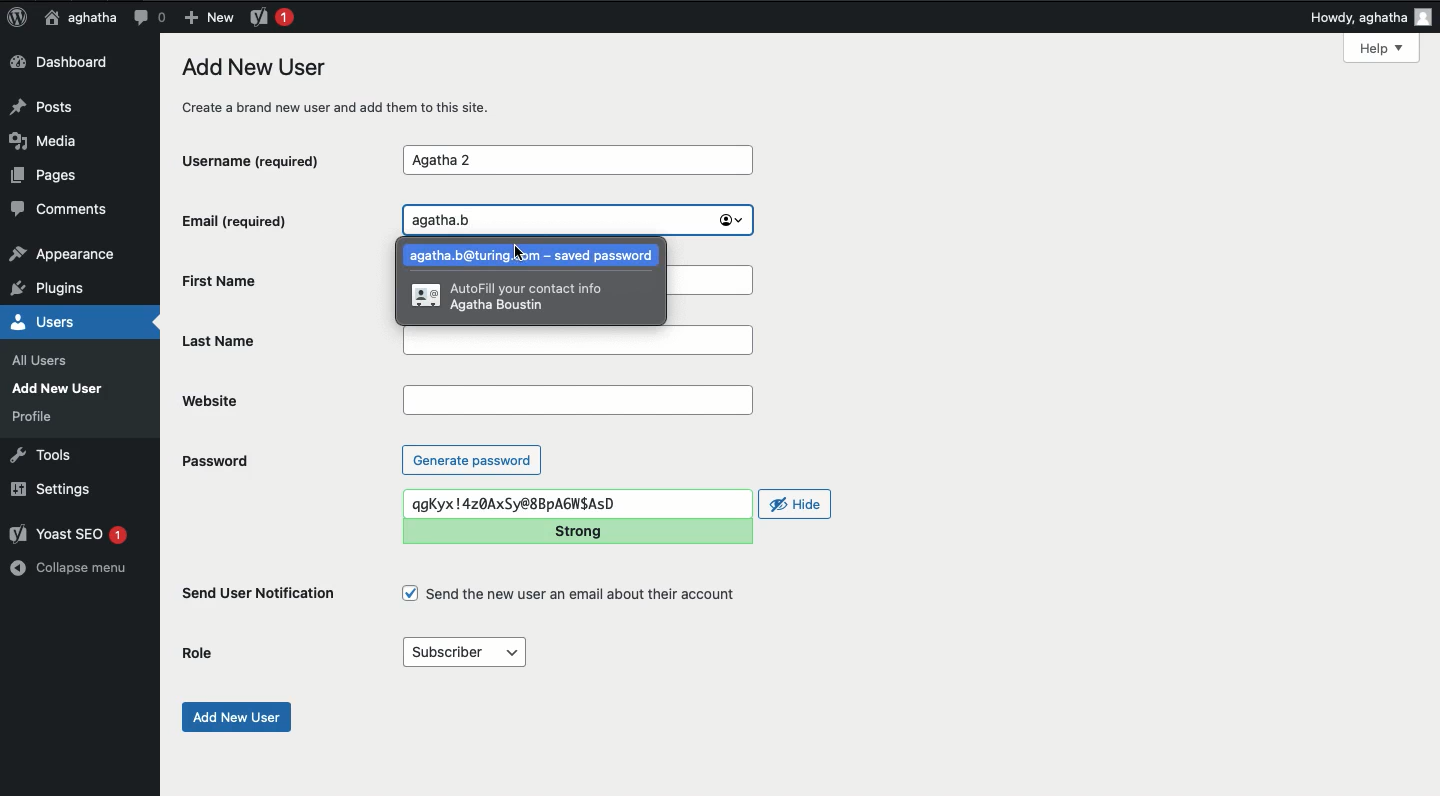 This screenshot has width=1440, height=796. Describe the element at coordinates (286, 339) in the screenshot. I see `Last name` at that location.